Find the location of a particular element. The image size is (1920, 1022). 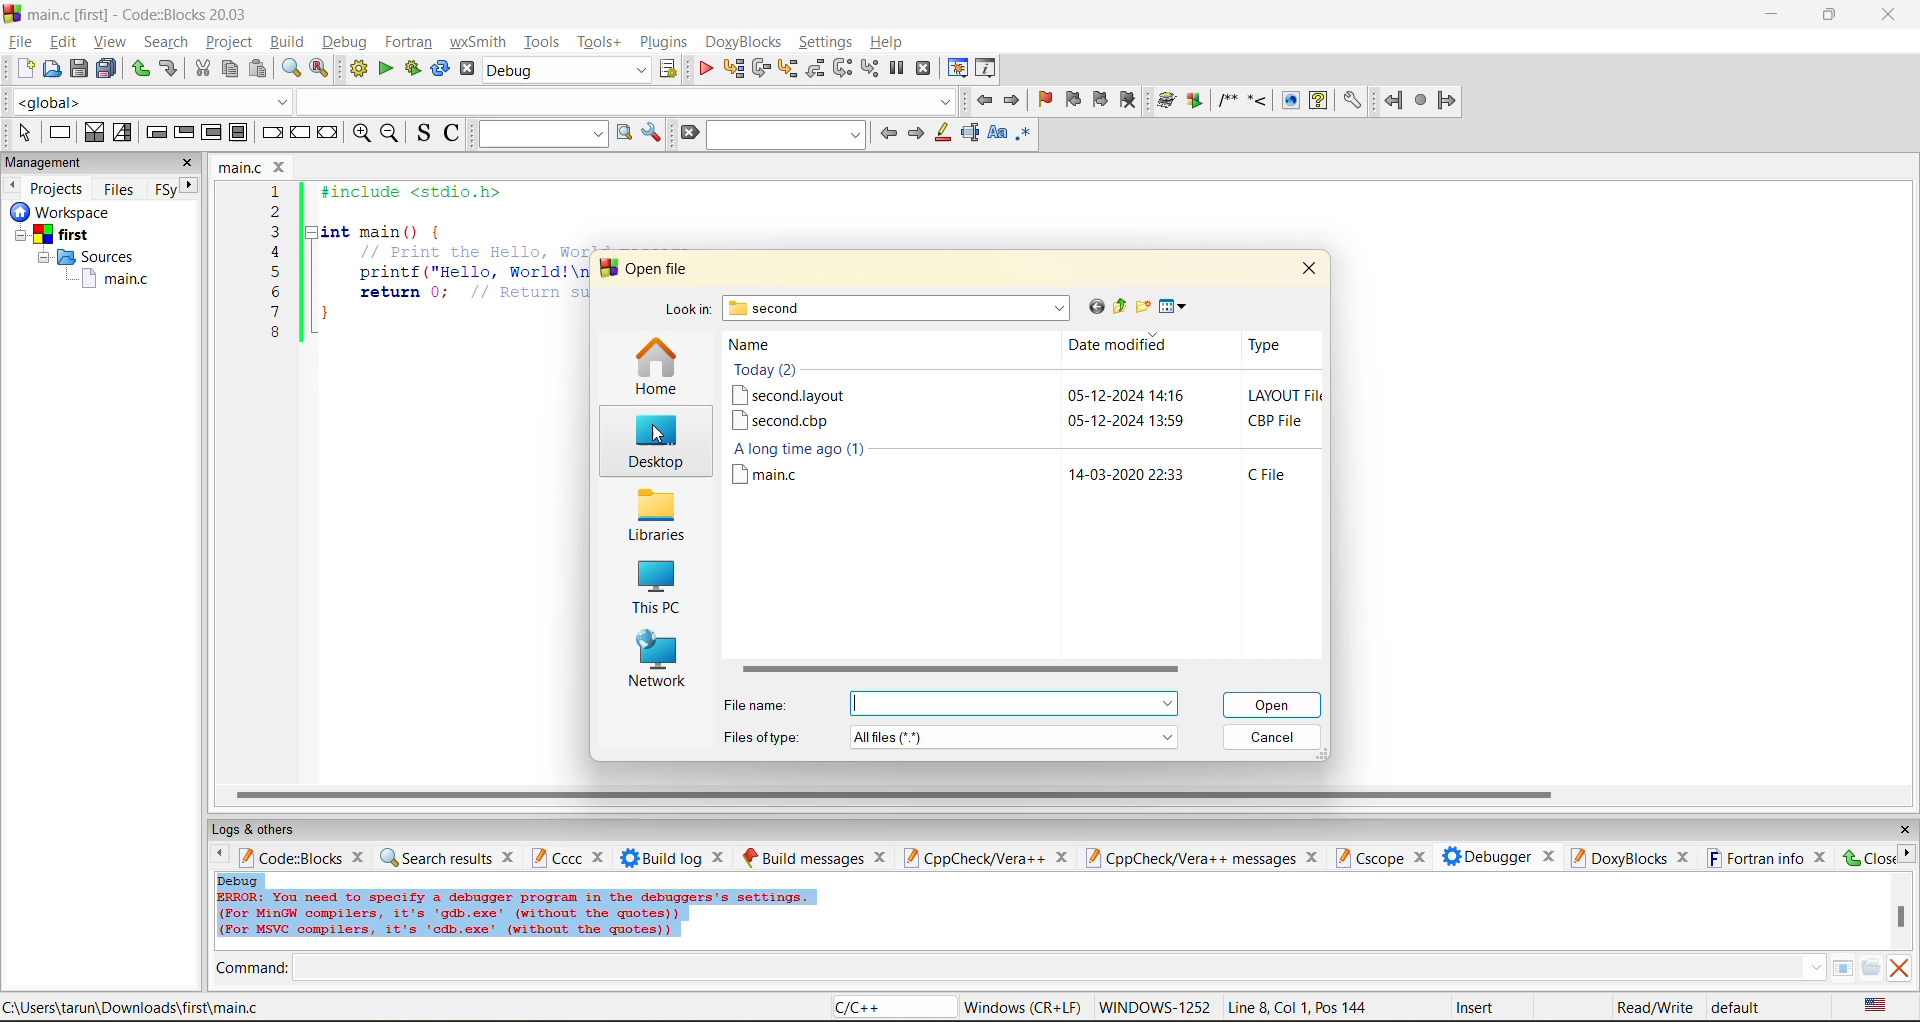

close is located at coordinates (881, 857).